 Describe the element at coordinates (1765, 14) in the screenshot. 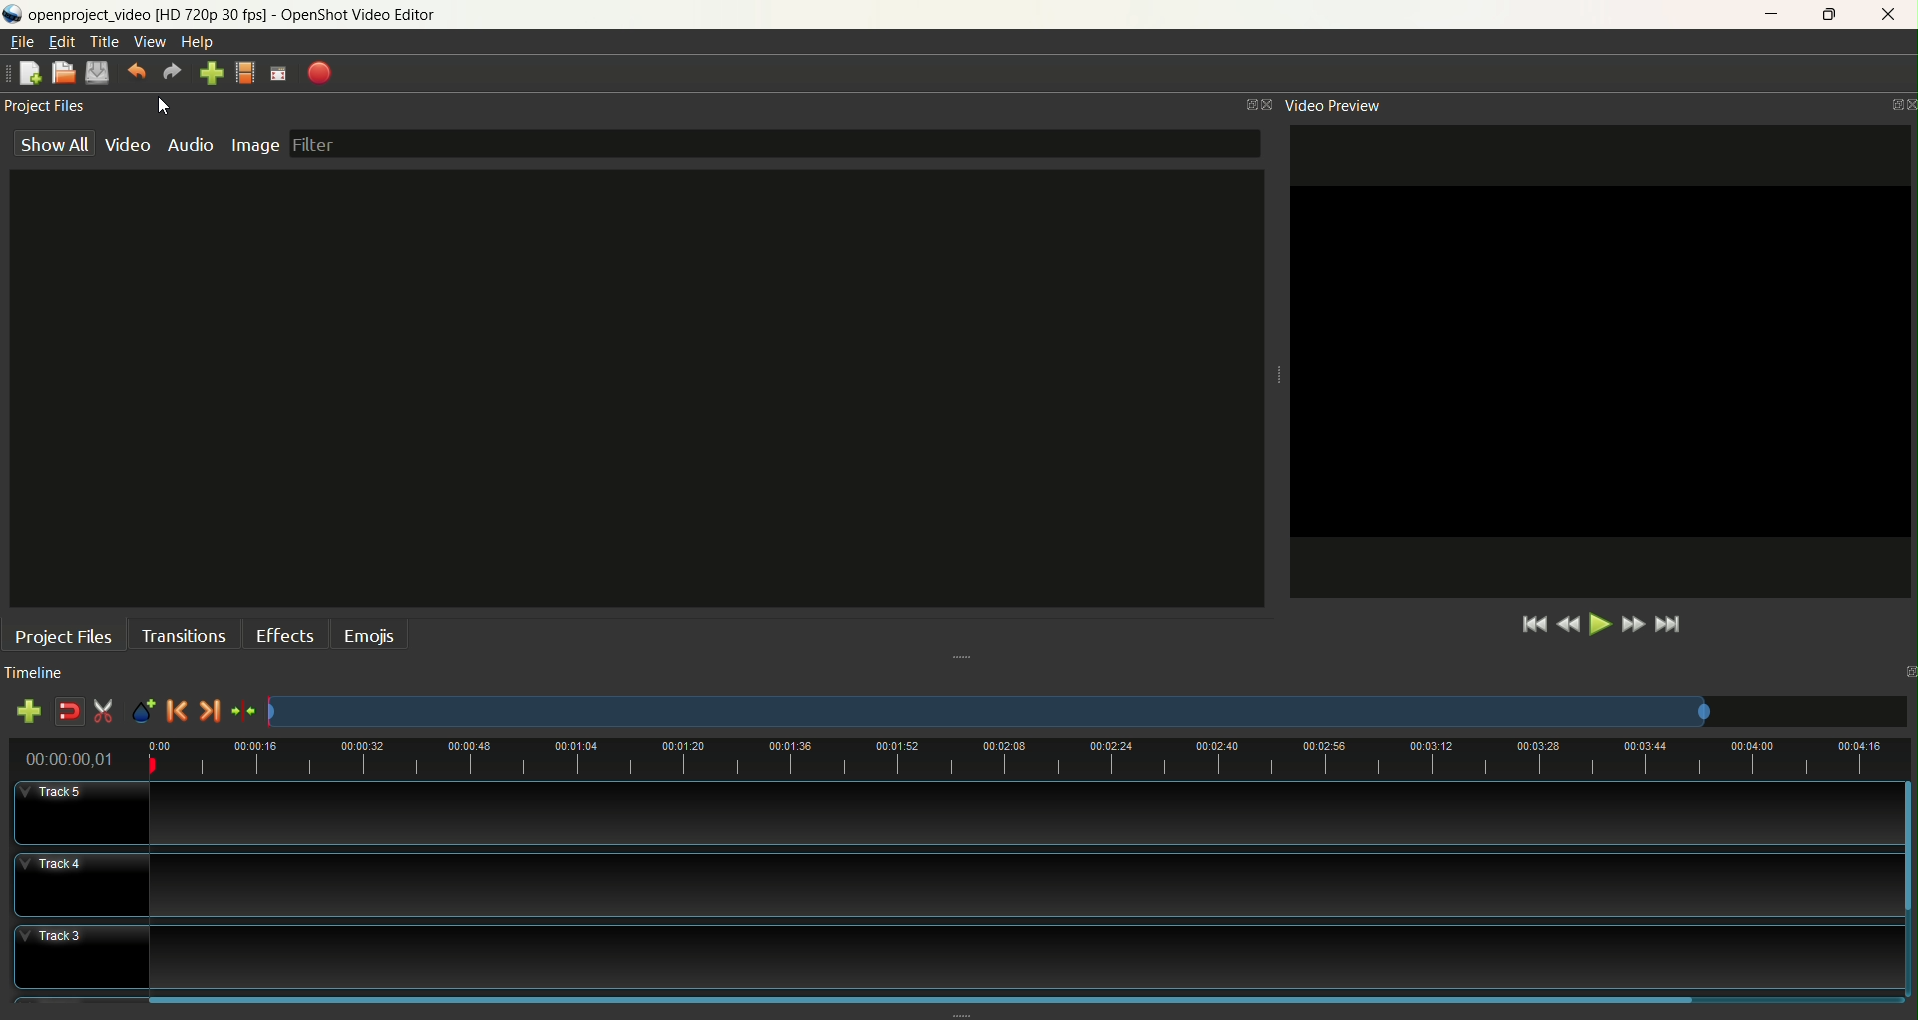

I see `minimize` at that location.